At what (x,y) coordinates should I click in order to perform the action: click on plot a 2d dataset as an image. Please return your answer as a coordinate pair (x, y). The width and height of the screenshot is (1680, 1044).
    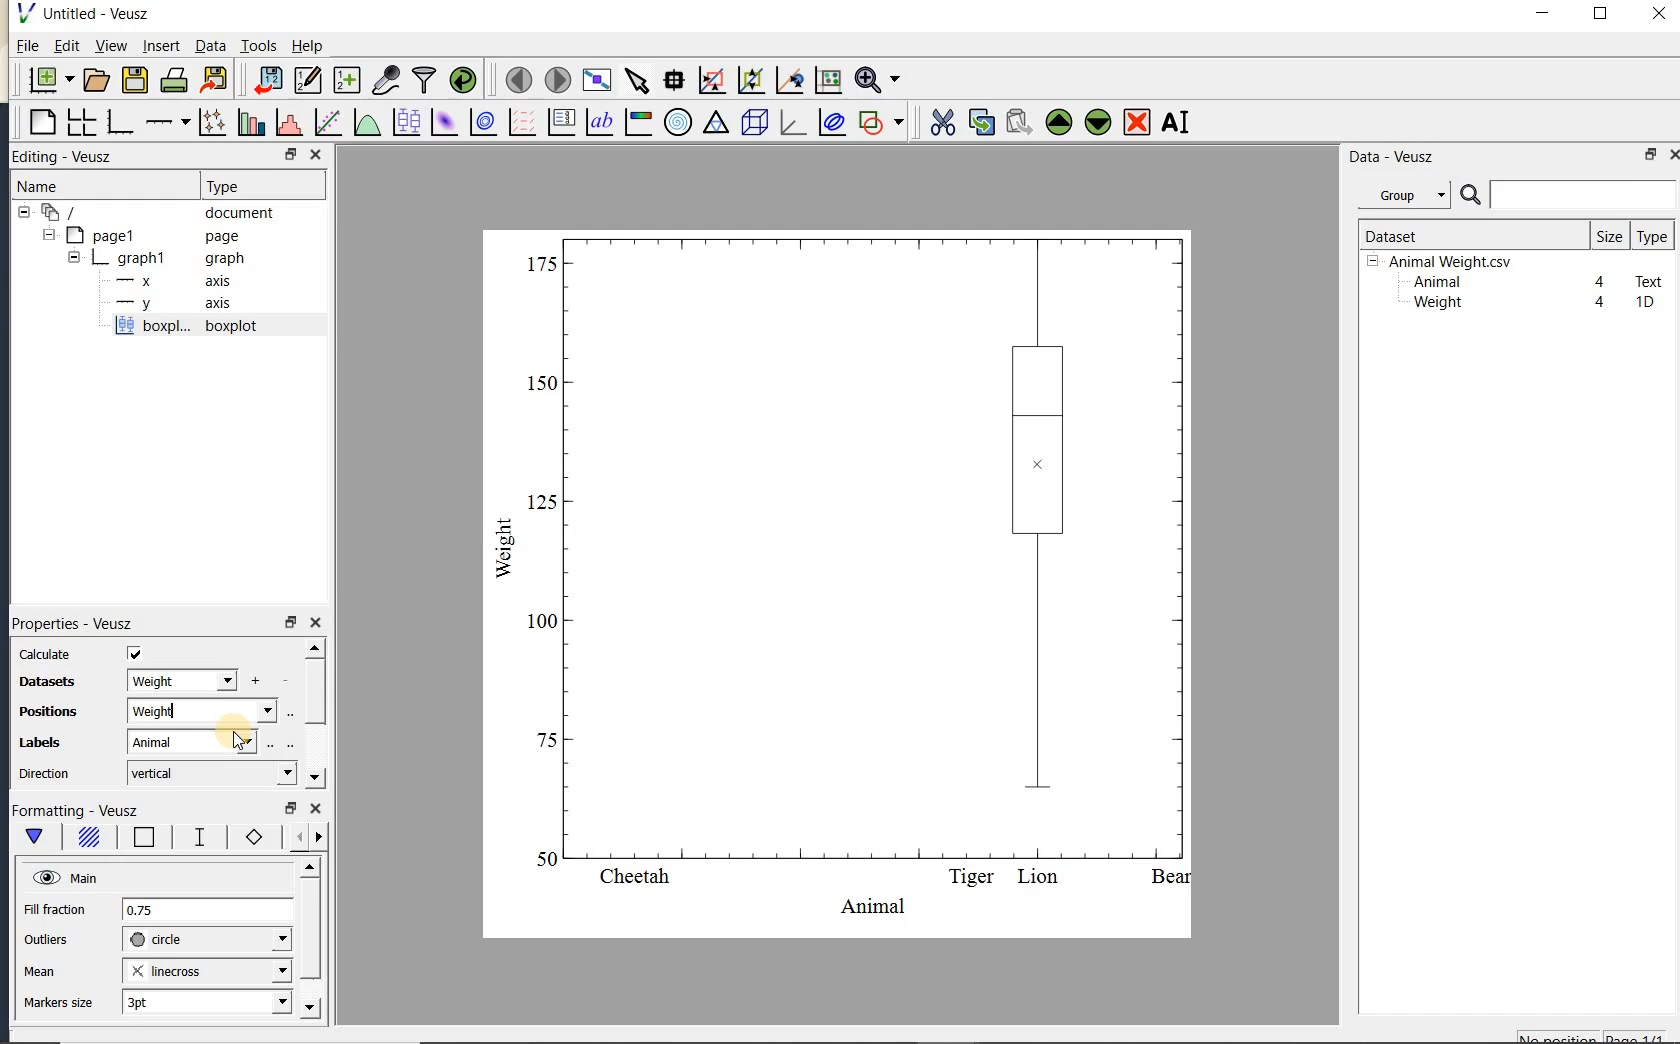
    Looking at the image, I should click on (443, 122).